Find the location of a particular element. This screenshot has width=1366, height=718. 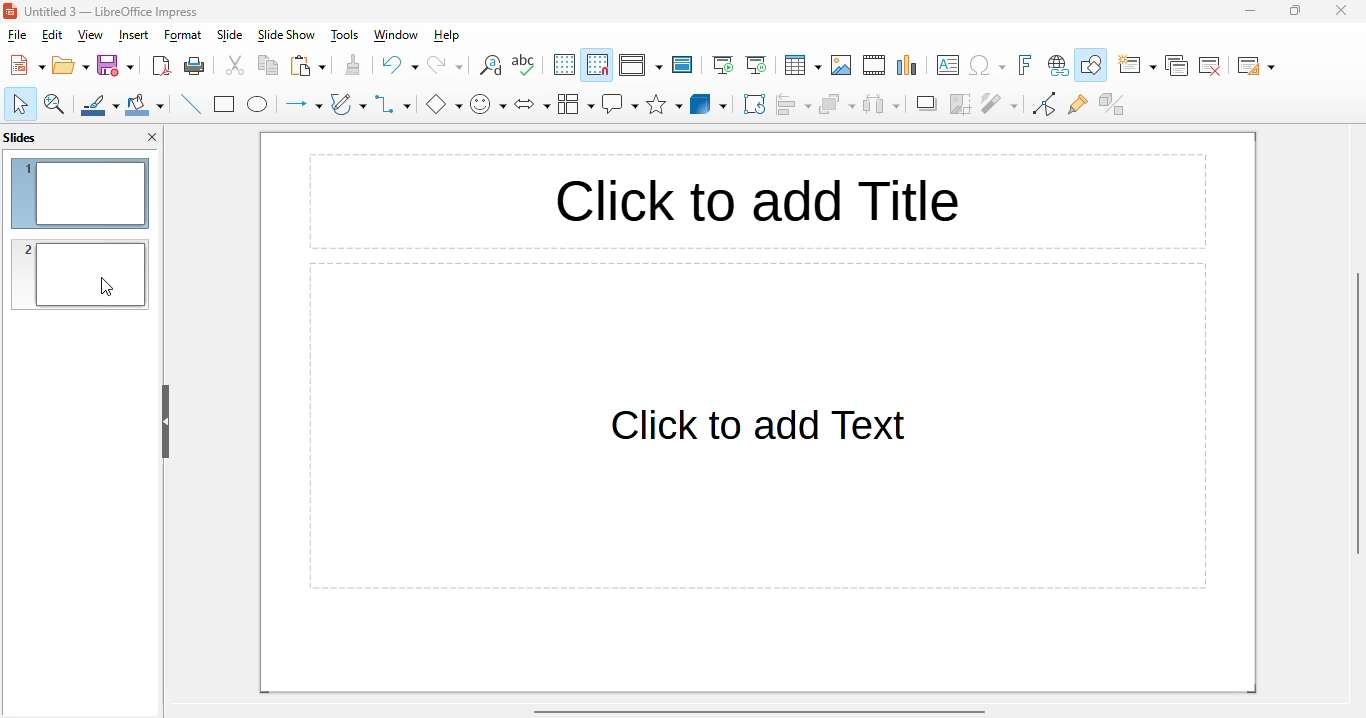

window is located at coordinates (396, 35).